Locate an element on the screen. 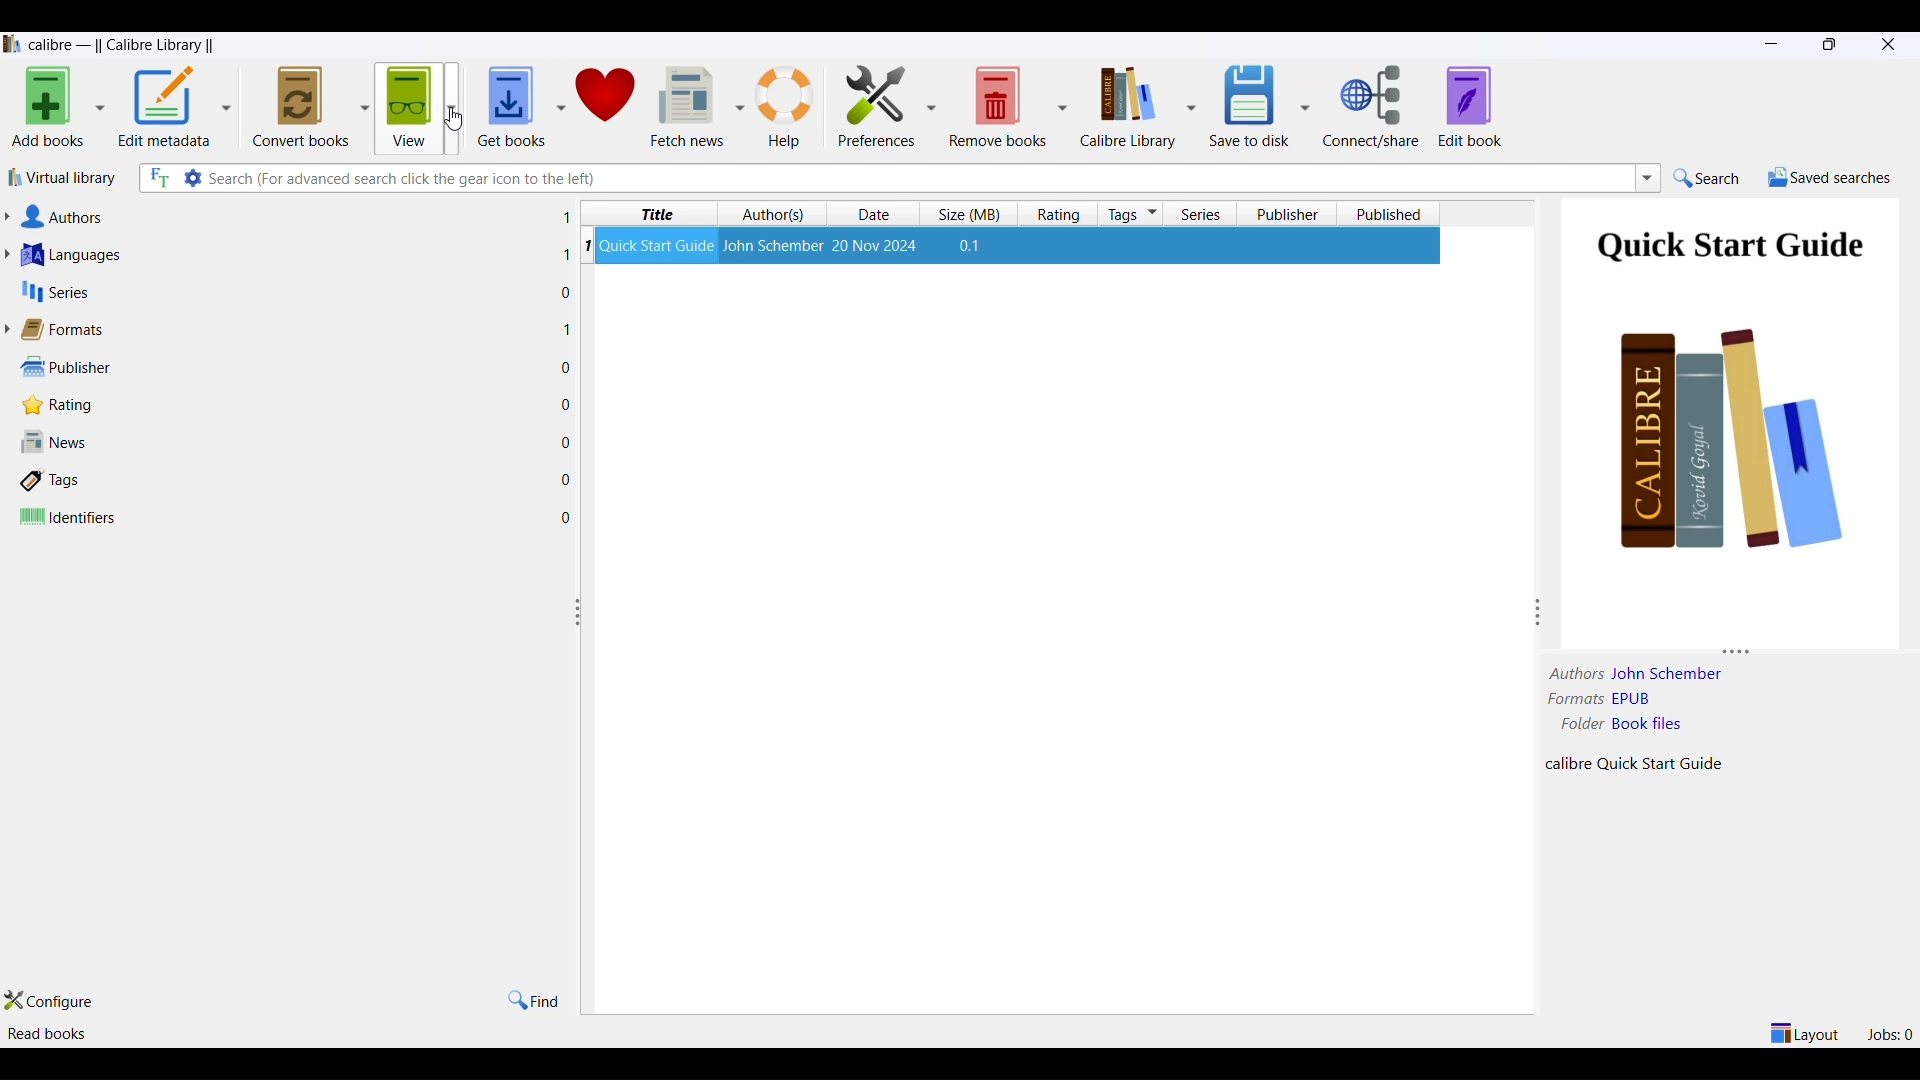 The image size is (1920, 1080). view is located at coordinates (407, 109).